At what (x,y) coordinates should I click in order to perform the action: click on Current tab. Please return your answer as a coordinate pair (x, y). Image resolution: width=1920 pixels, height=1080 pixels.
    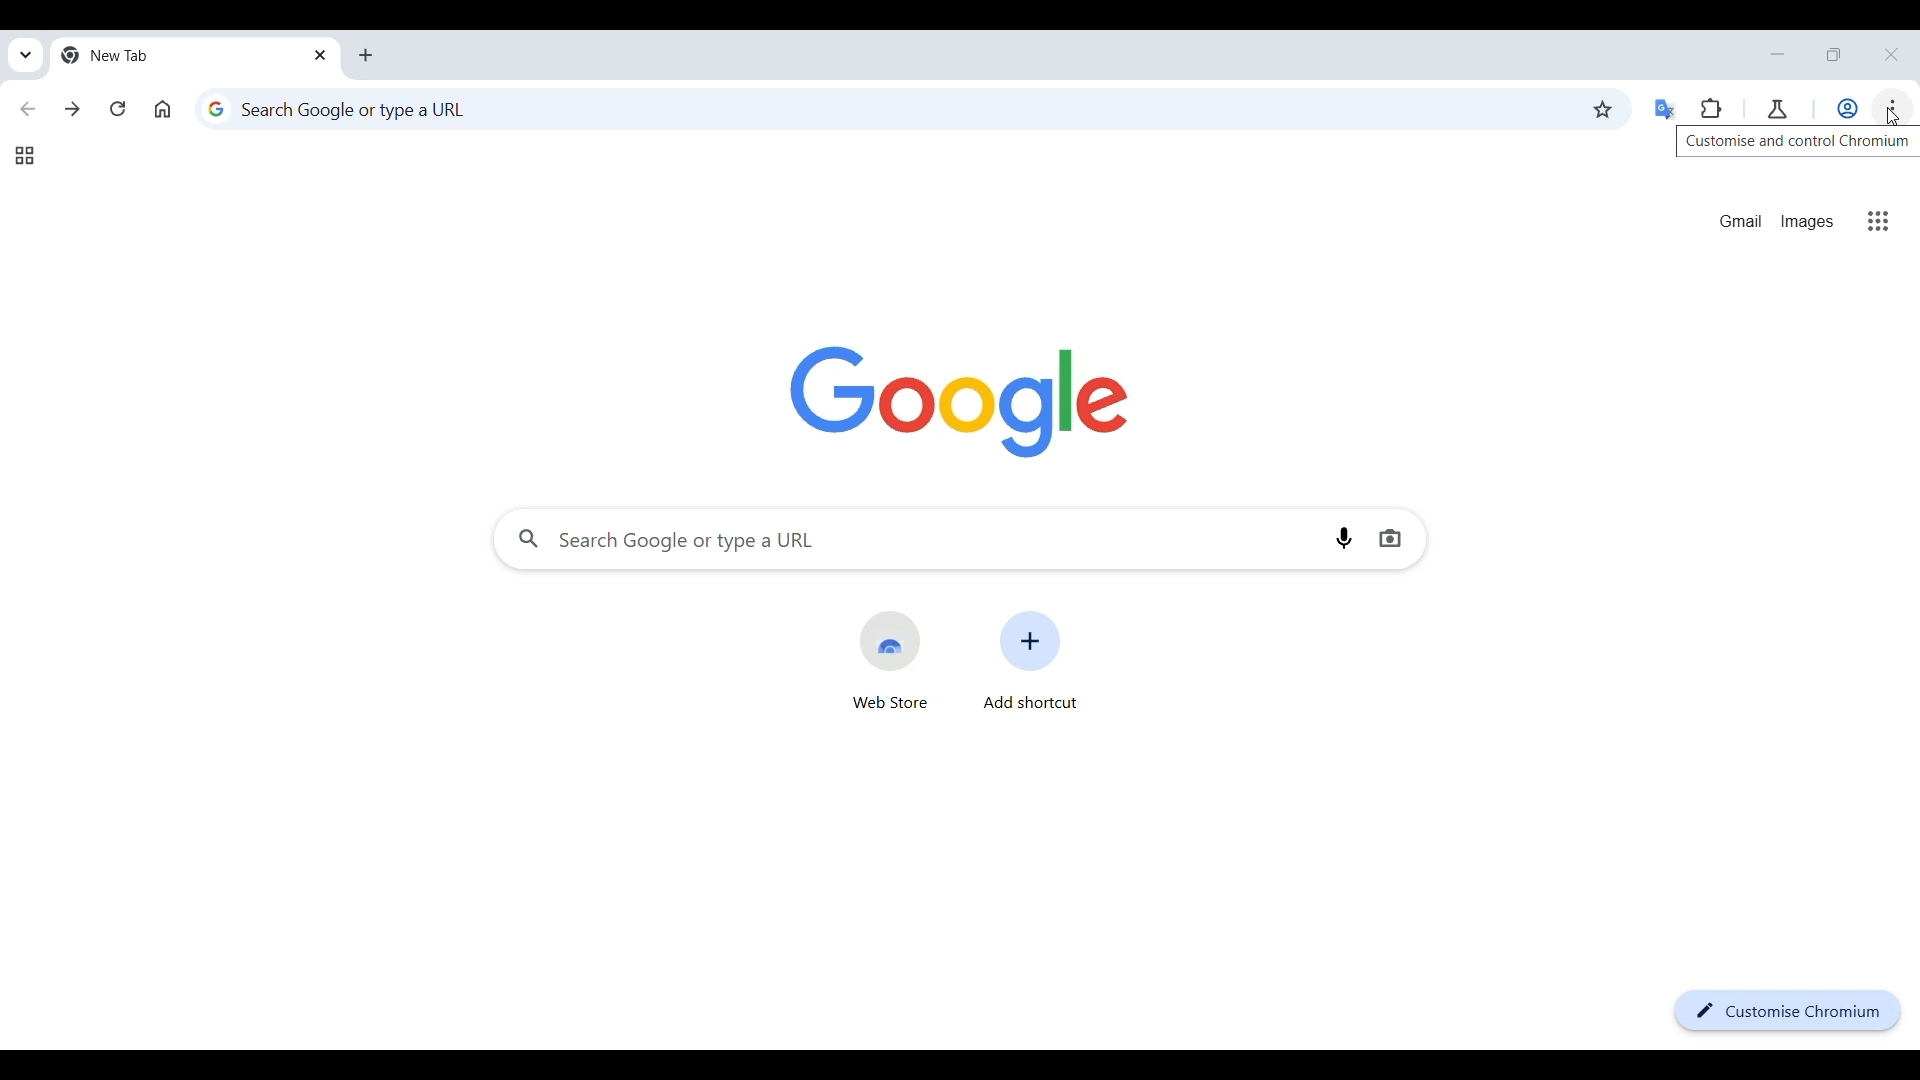
    Looking at the image, I should click on (166, 55).